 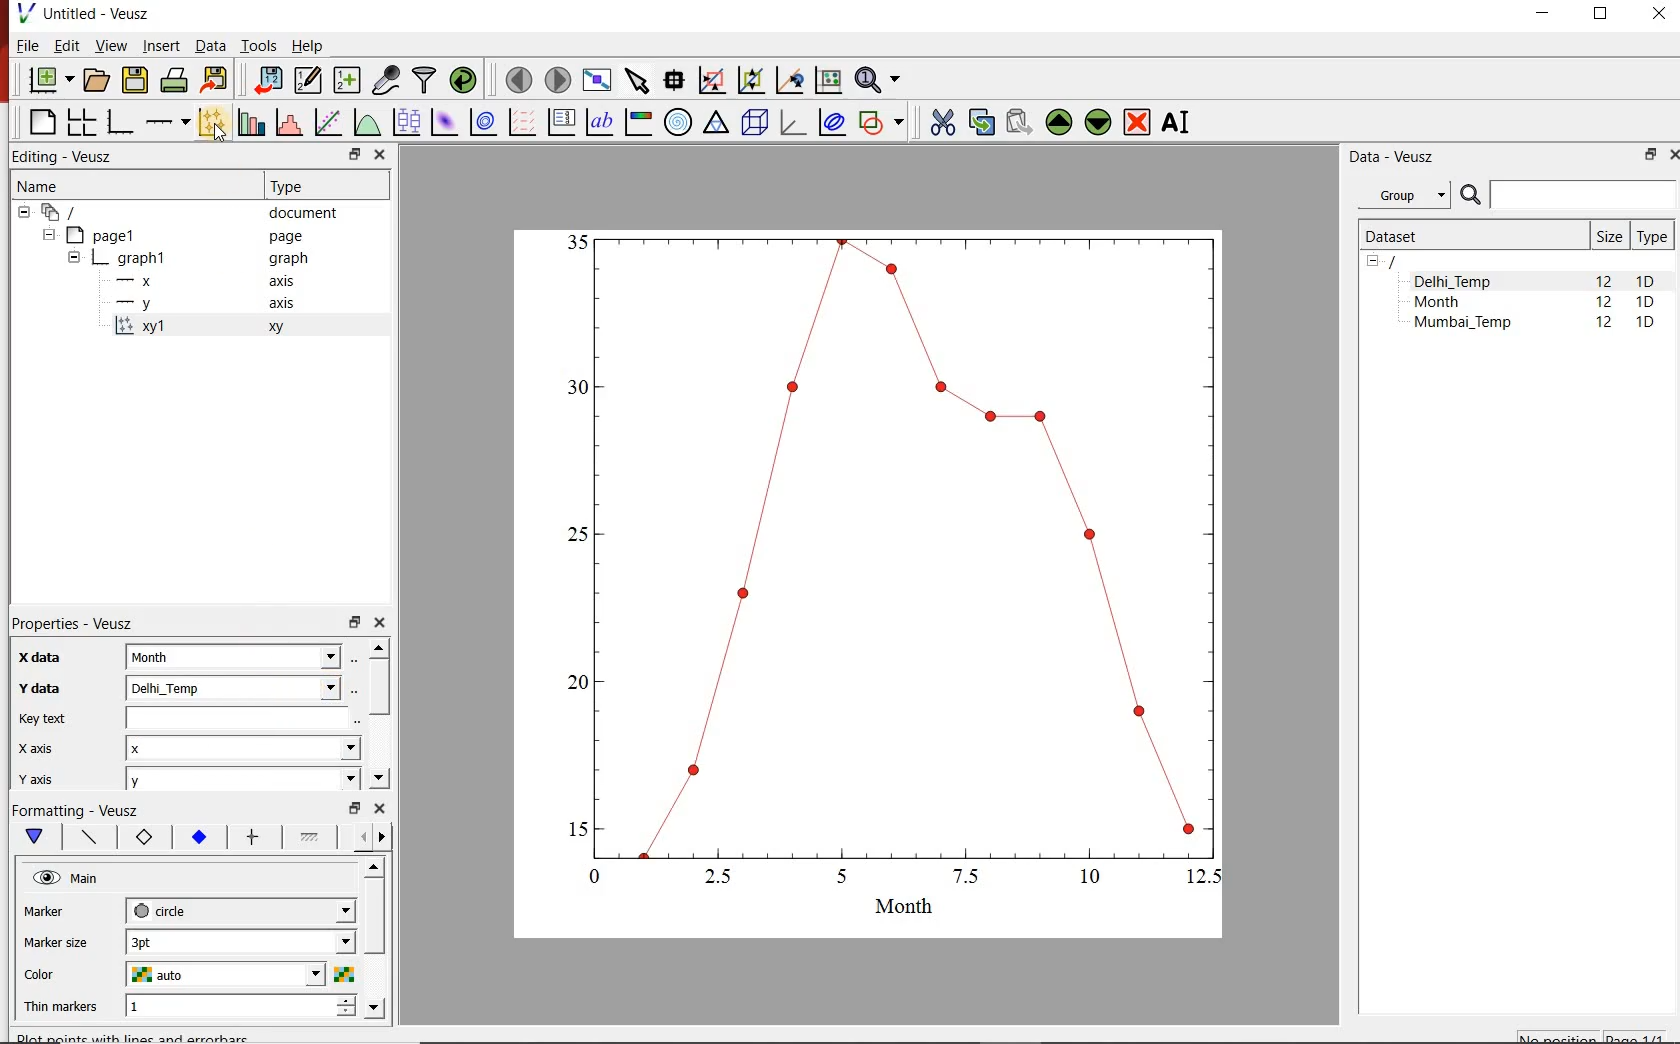 What do you see at coordinates (1177, 123) in the screenshot?
I see `renames the selected widget` at bounding box center [1177, 123].